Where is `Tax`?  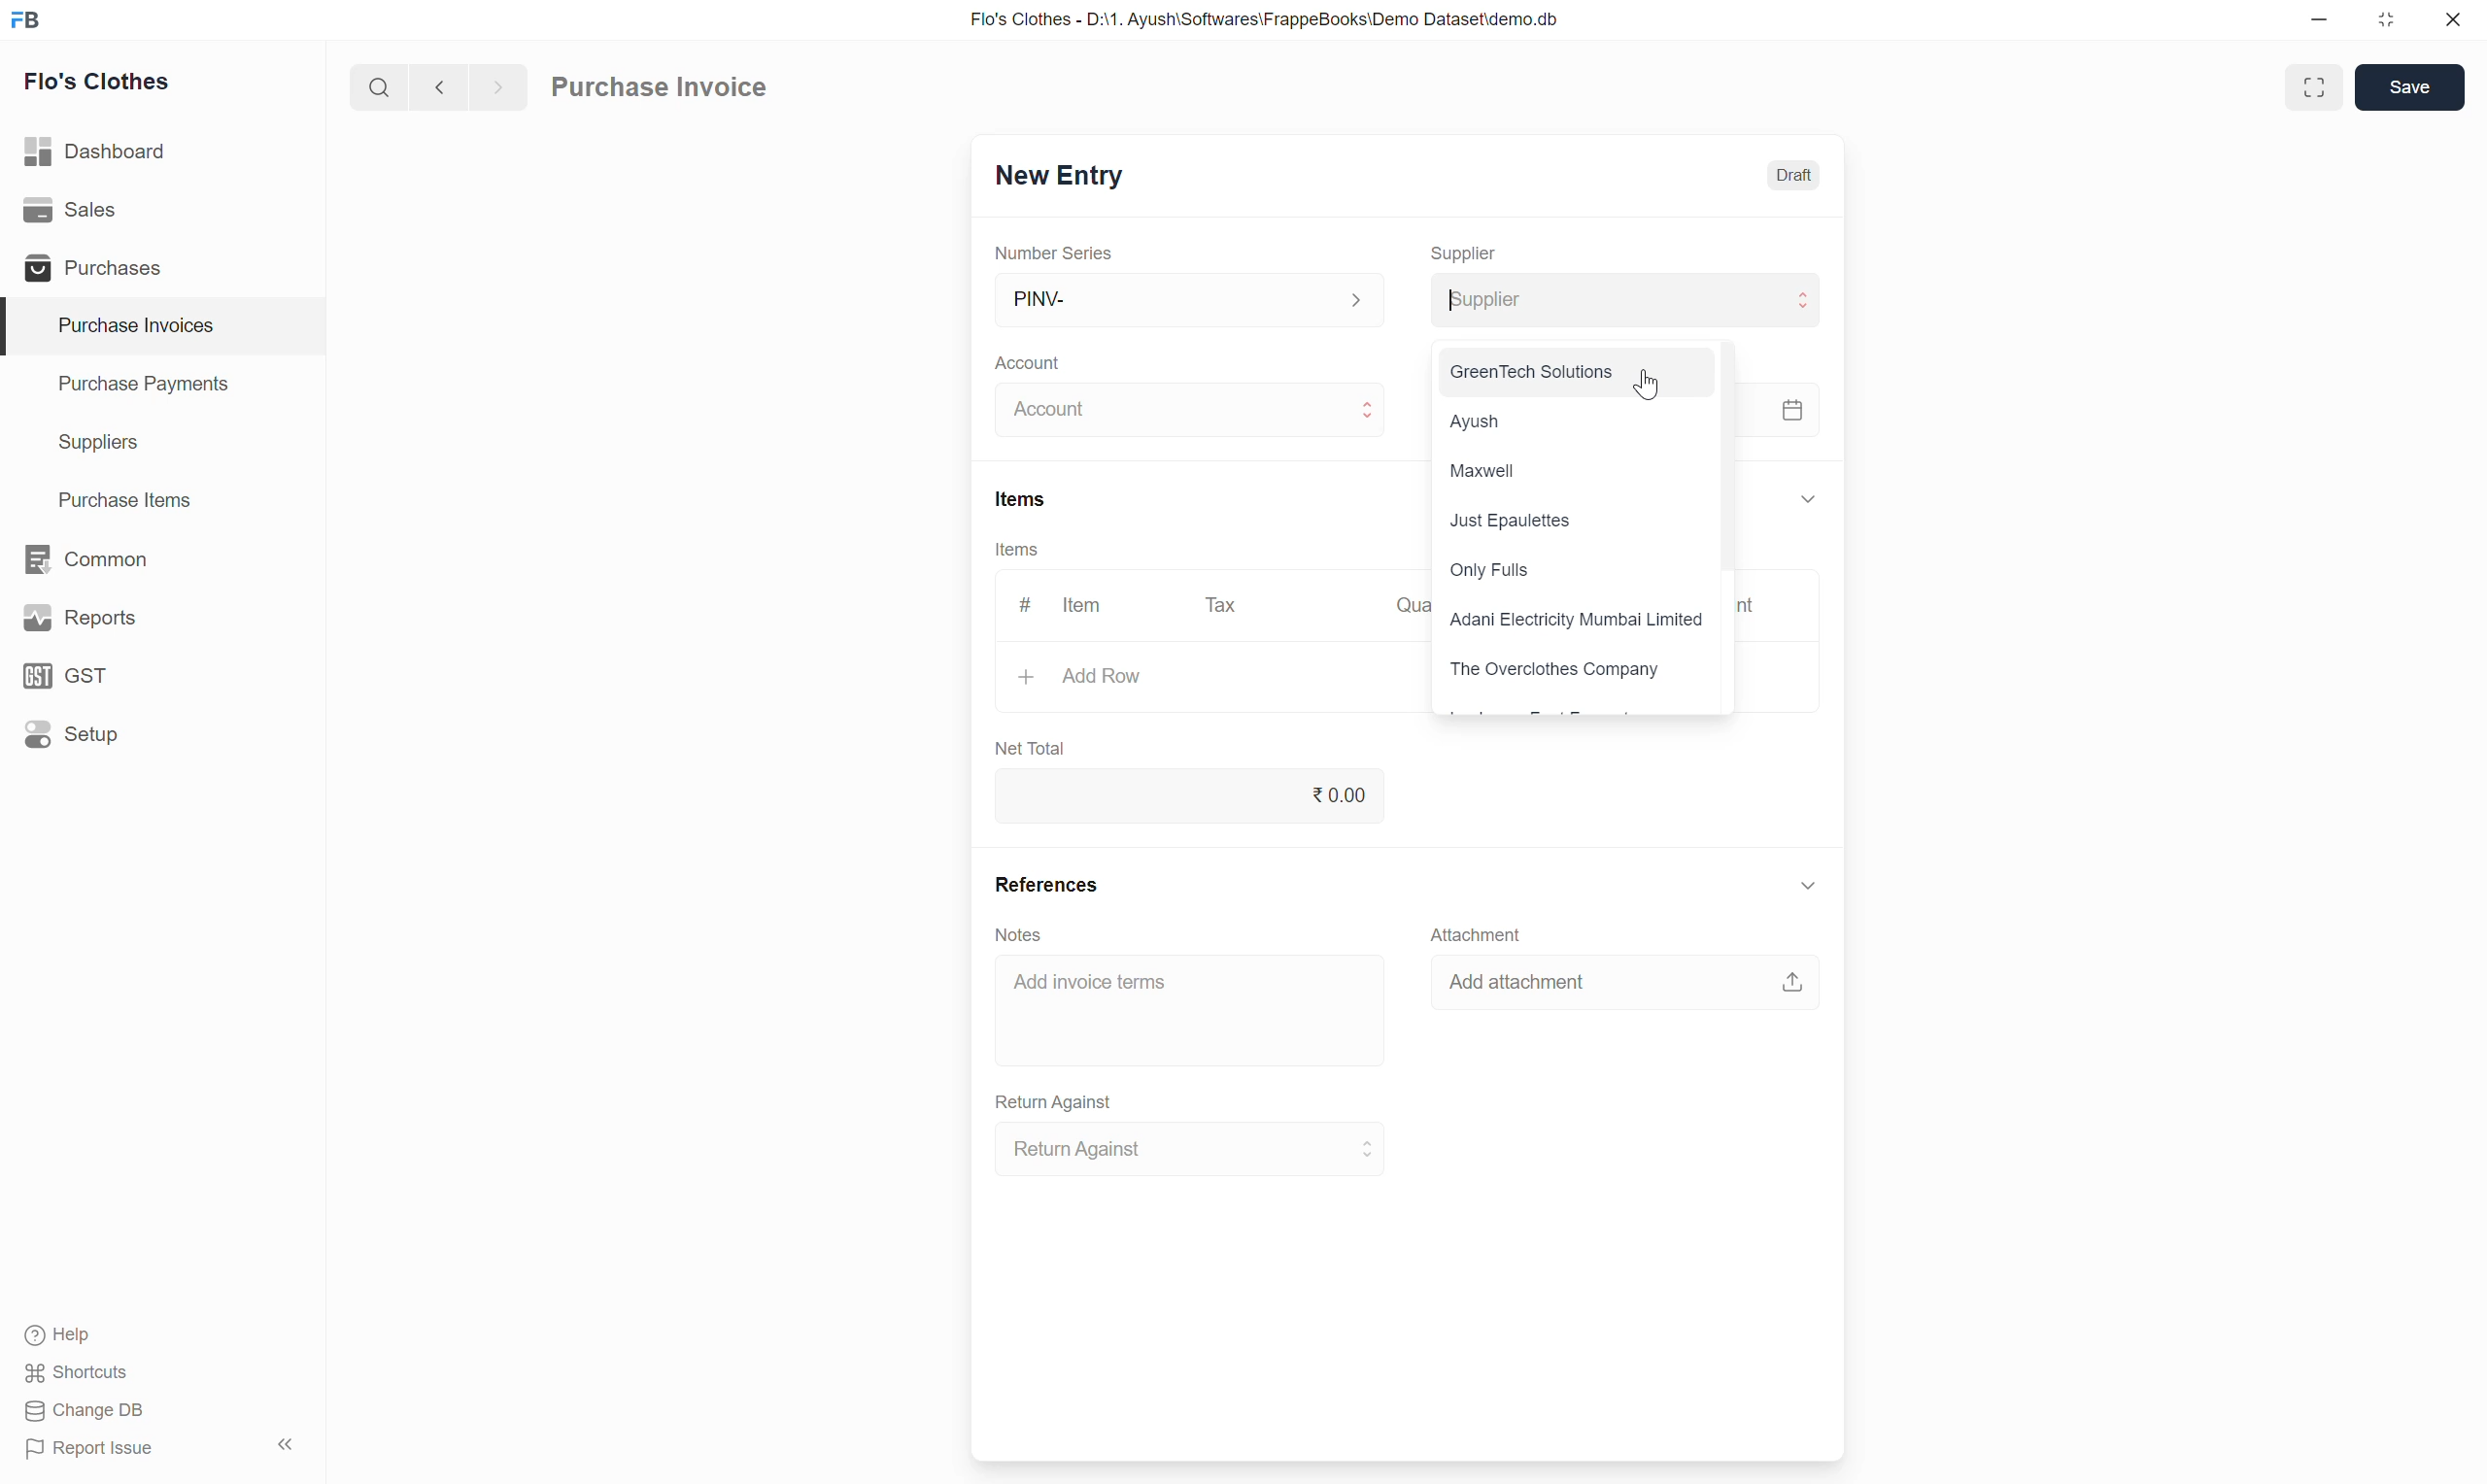 Tax is located at coordinates (1222, 605).